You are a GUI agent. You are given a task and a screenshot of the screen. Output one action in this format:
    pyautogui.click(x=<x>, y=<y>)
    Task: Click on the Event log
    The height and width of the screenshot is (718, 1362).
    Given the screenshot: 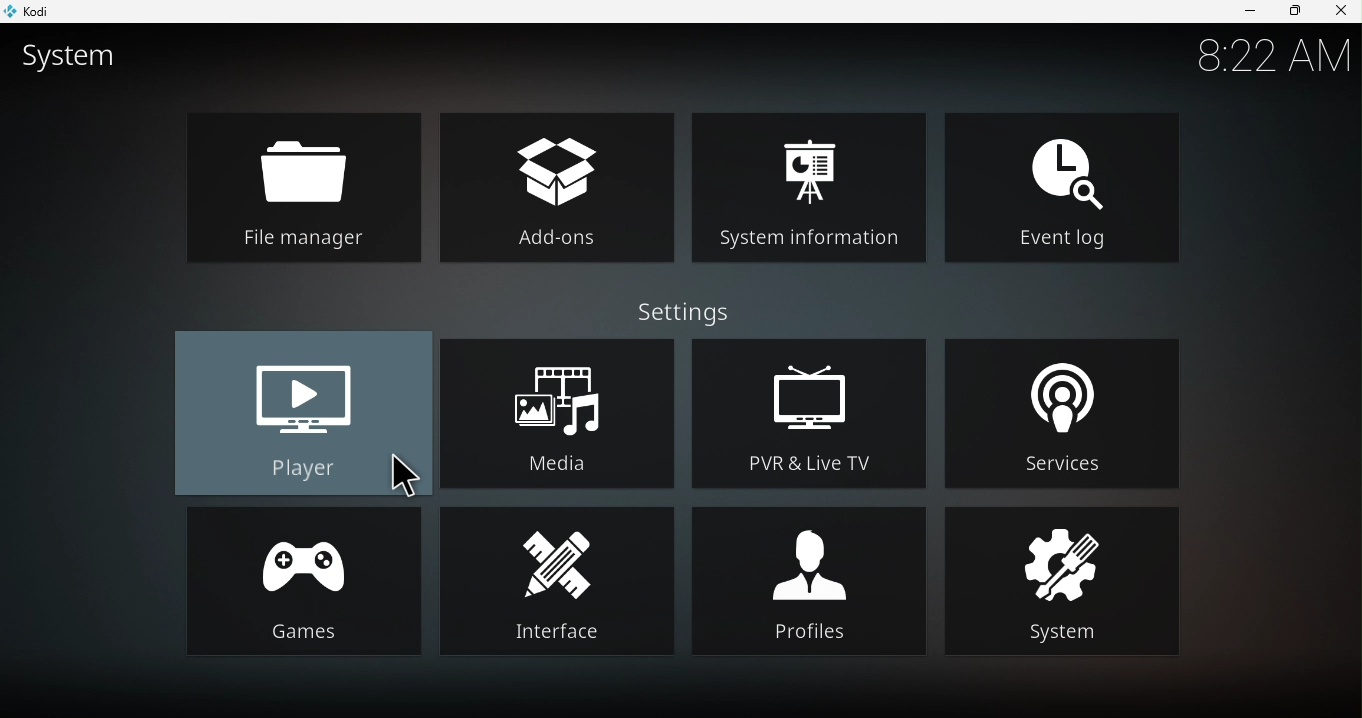 What is the action you would take?
    pyautogui.click(x=1062, y=184)
    